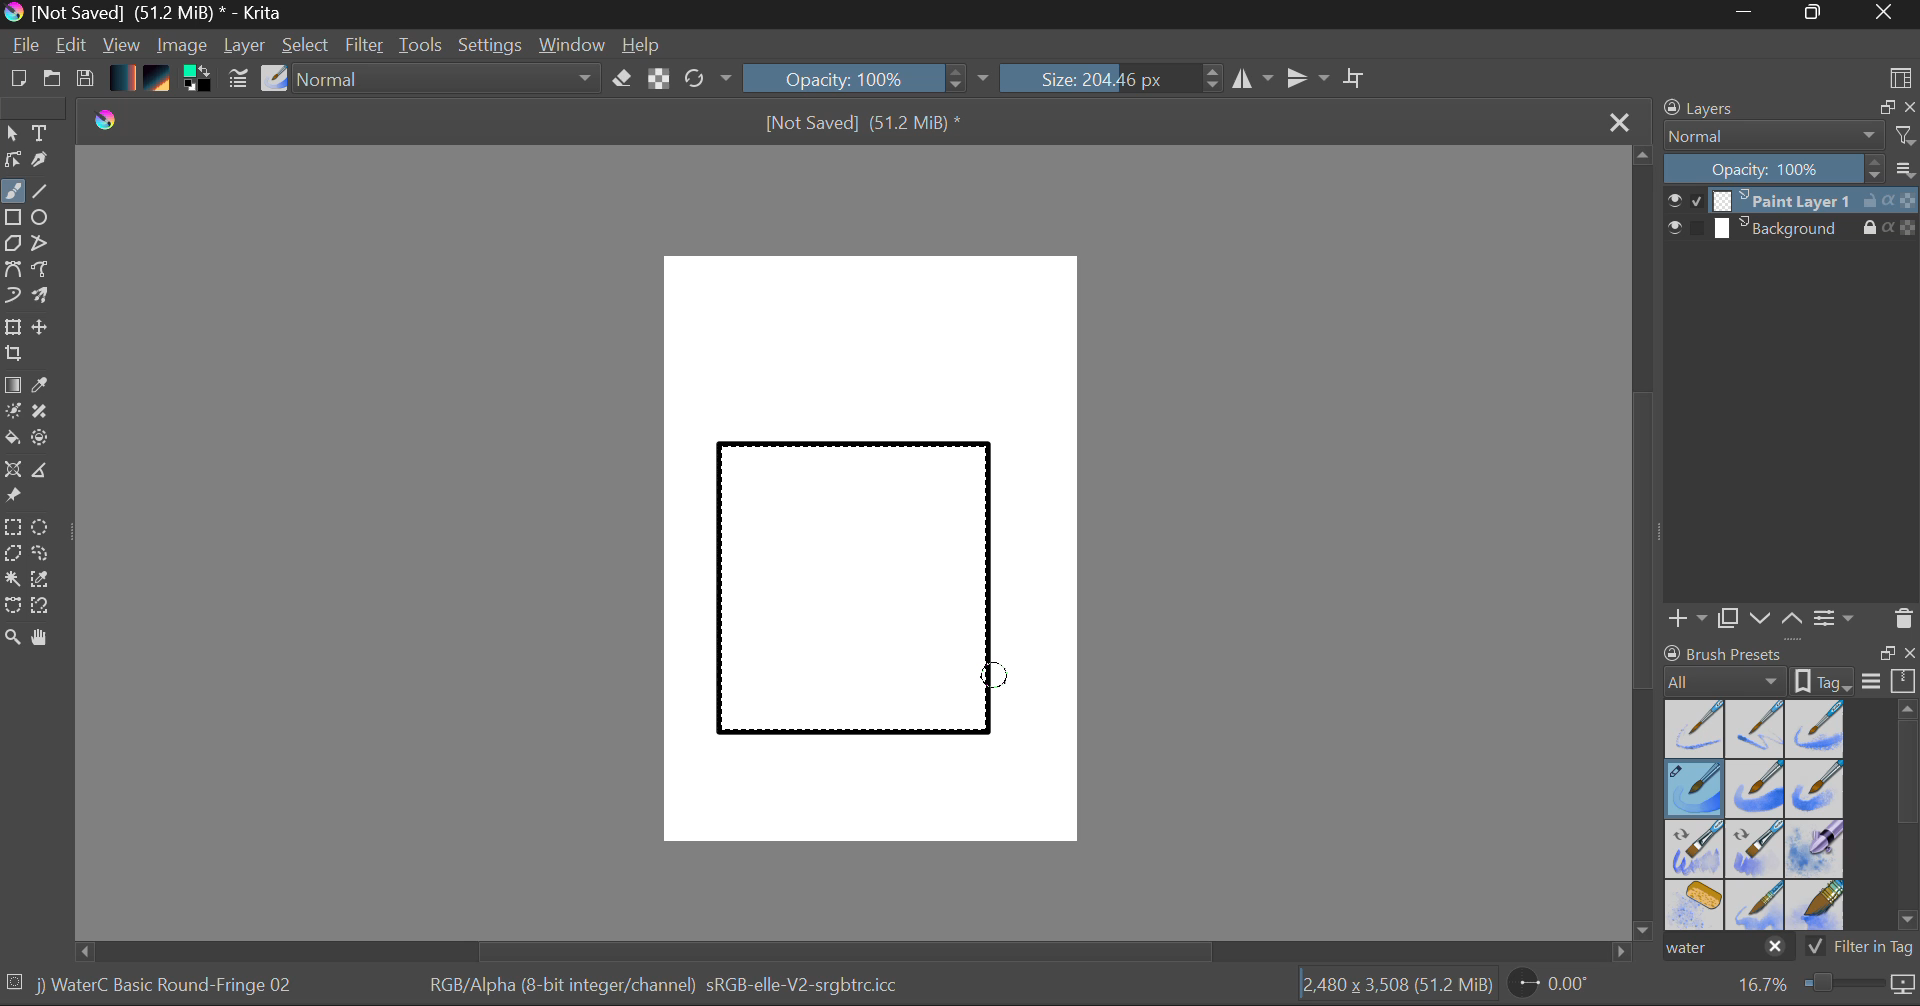 This screenshot has height=1006, width=1920. What do you see at coordinates (184, 47) in the screenshot?
I see `Image` at bounding box center [184, 47].